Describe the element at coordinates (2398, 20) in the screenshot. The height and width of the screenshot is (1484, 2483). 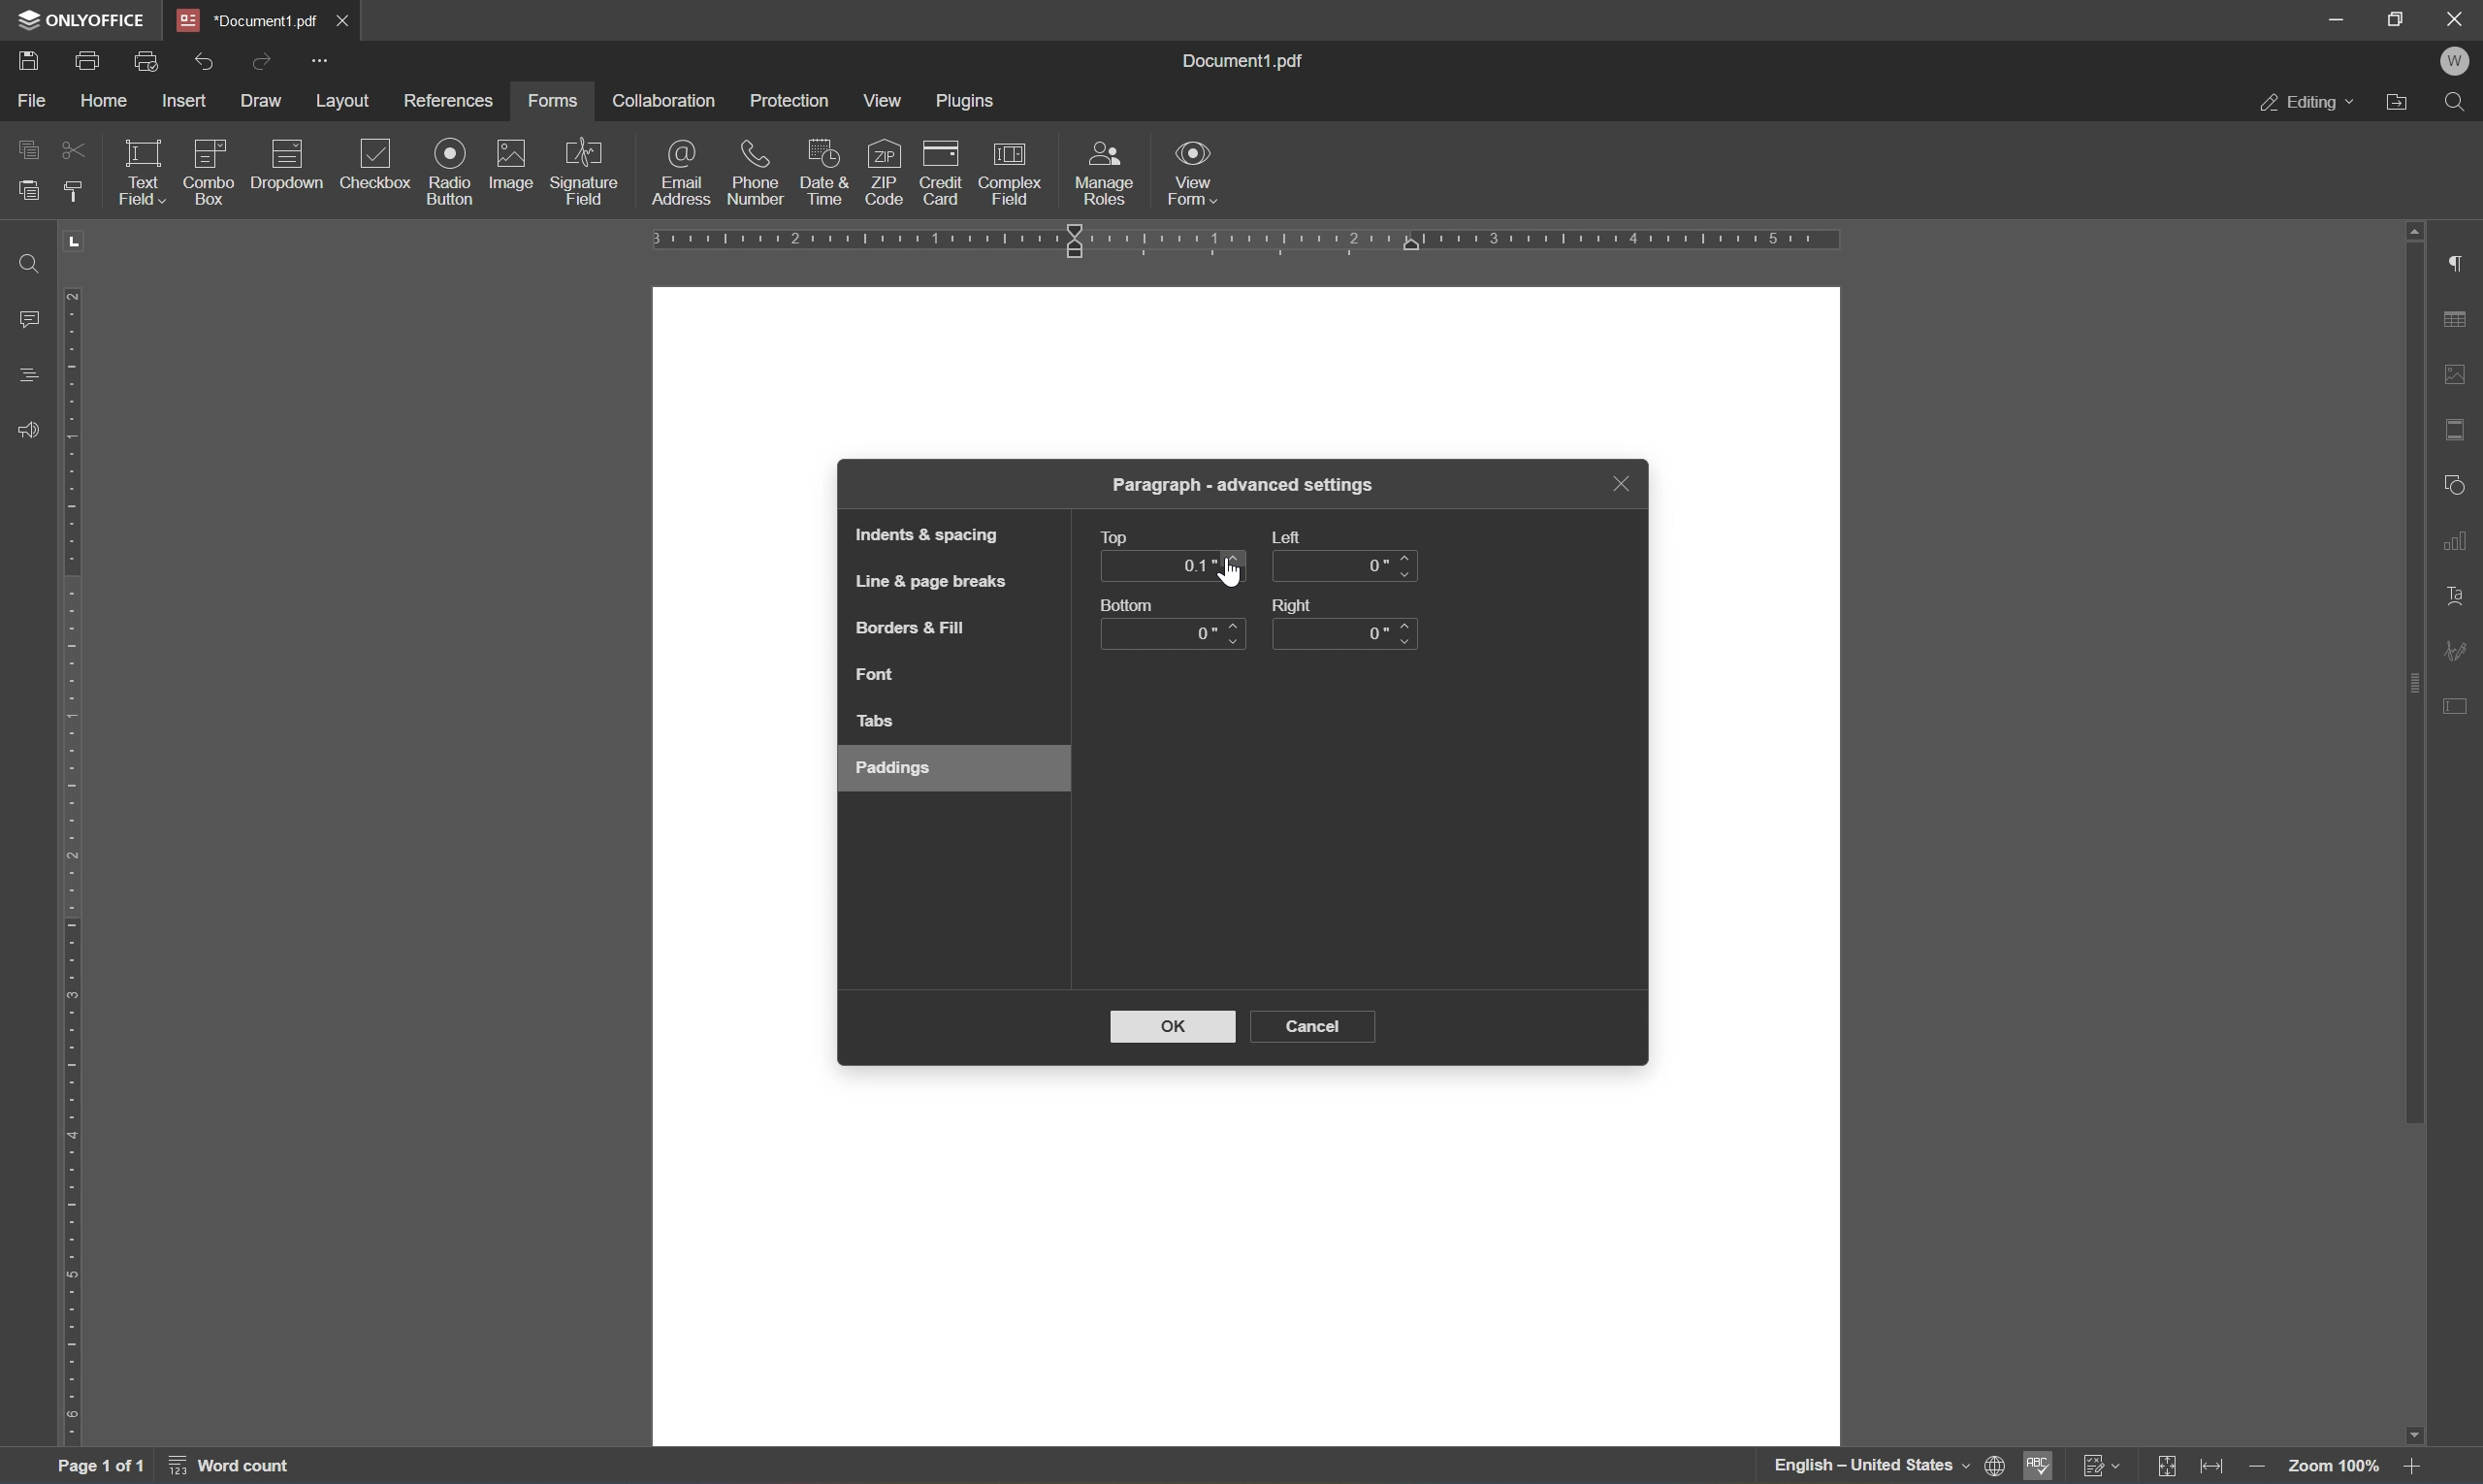
I see `restore down` at that location.